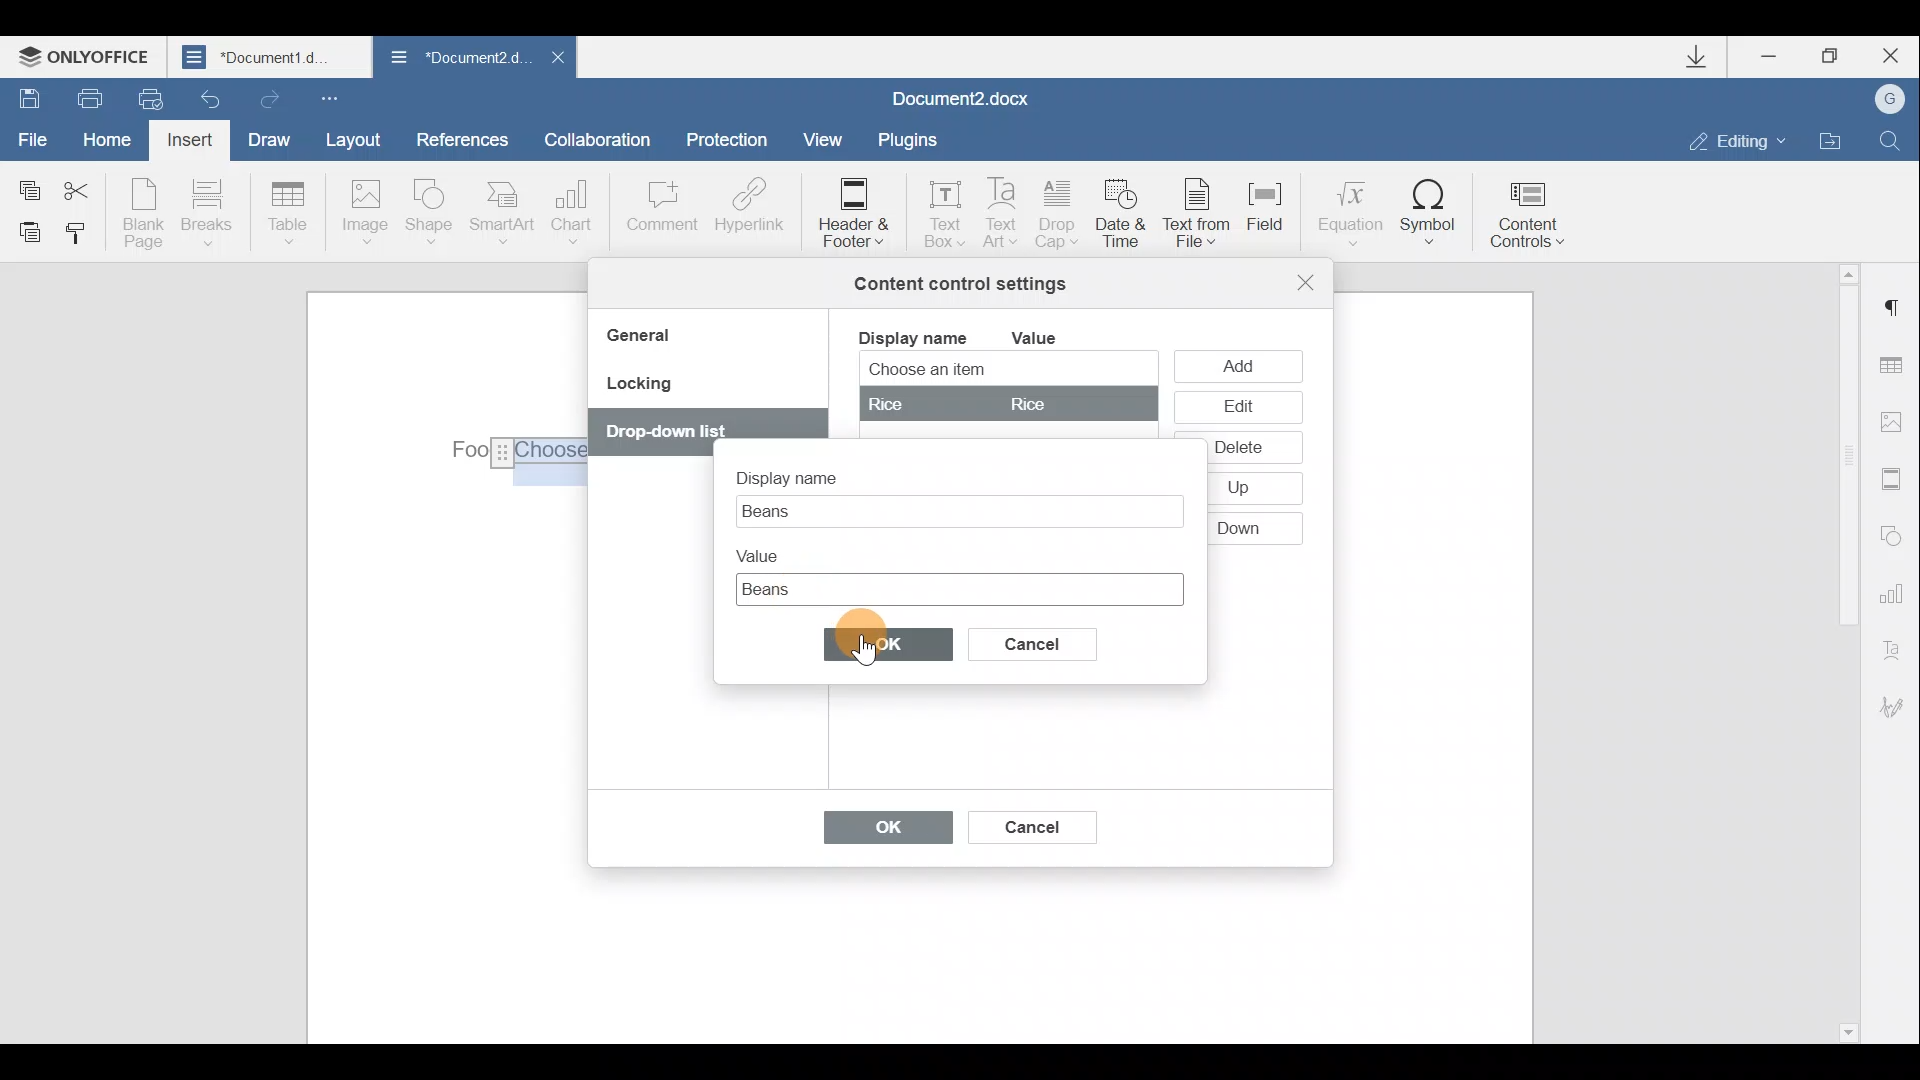  I want to click on Layout, so click(352, 139).